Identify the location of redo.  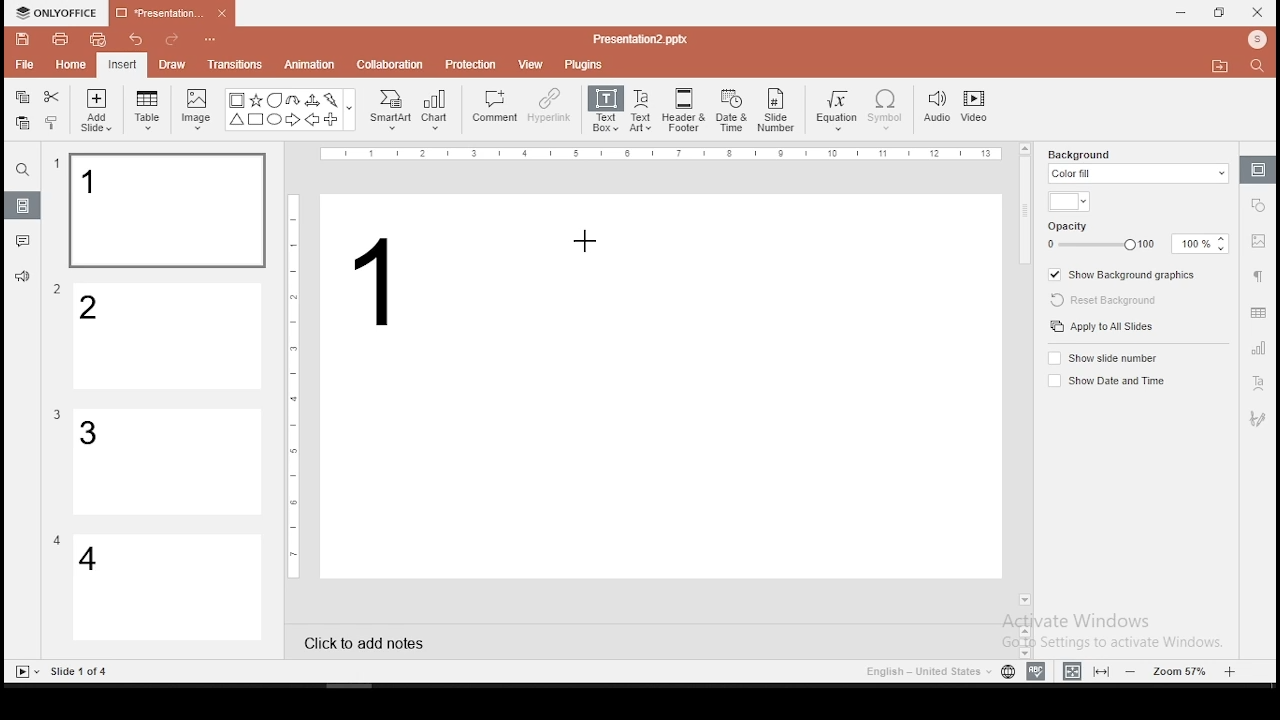
(172, 42).